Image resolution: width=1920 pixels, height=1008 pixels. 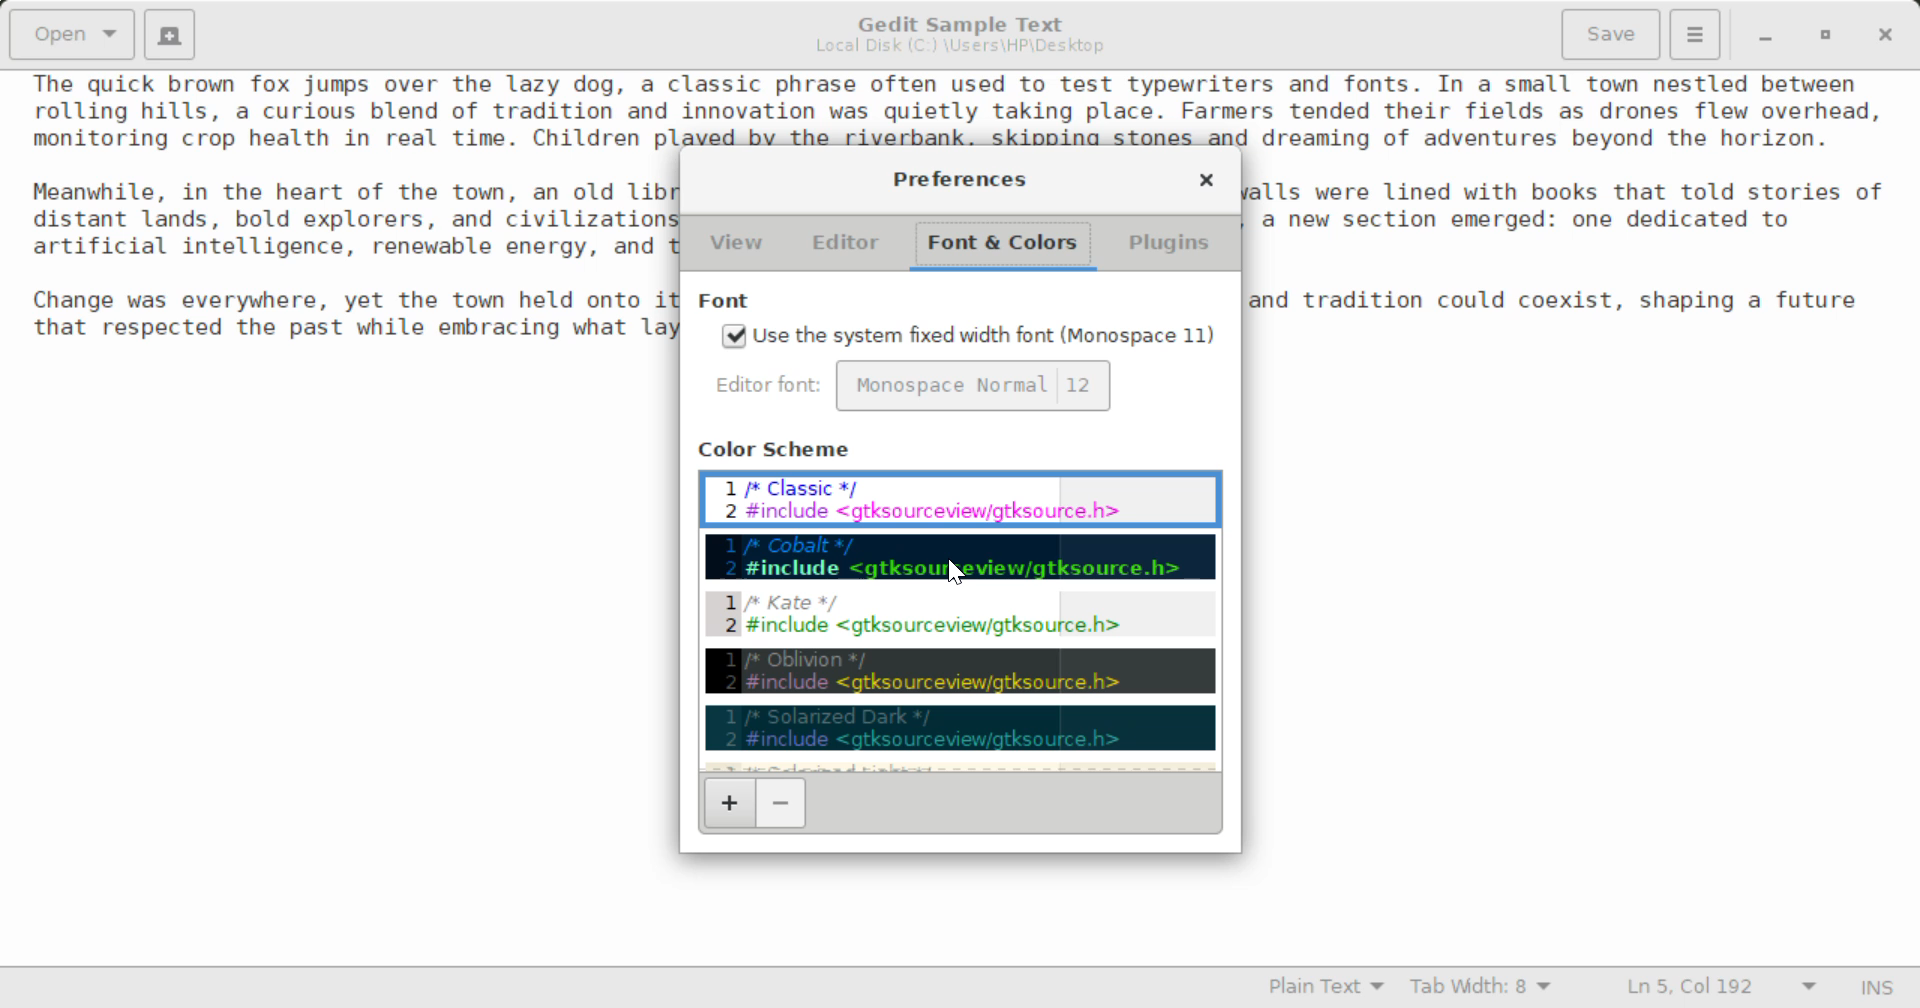 I want to click on Plugins Tab, so click(x=1166, y=246).